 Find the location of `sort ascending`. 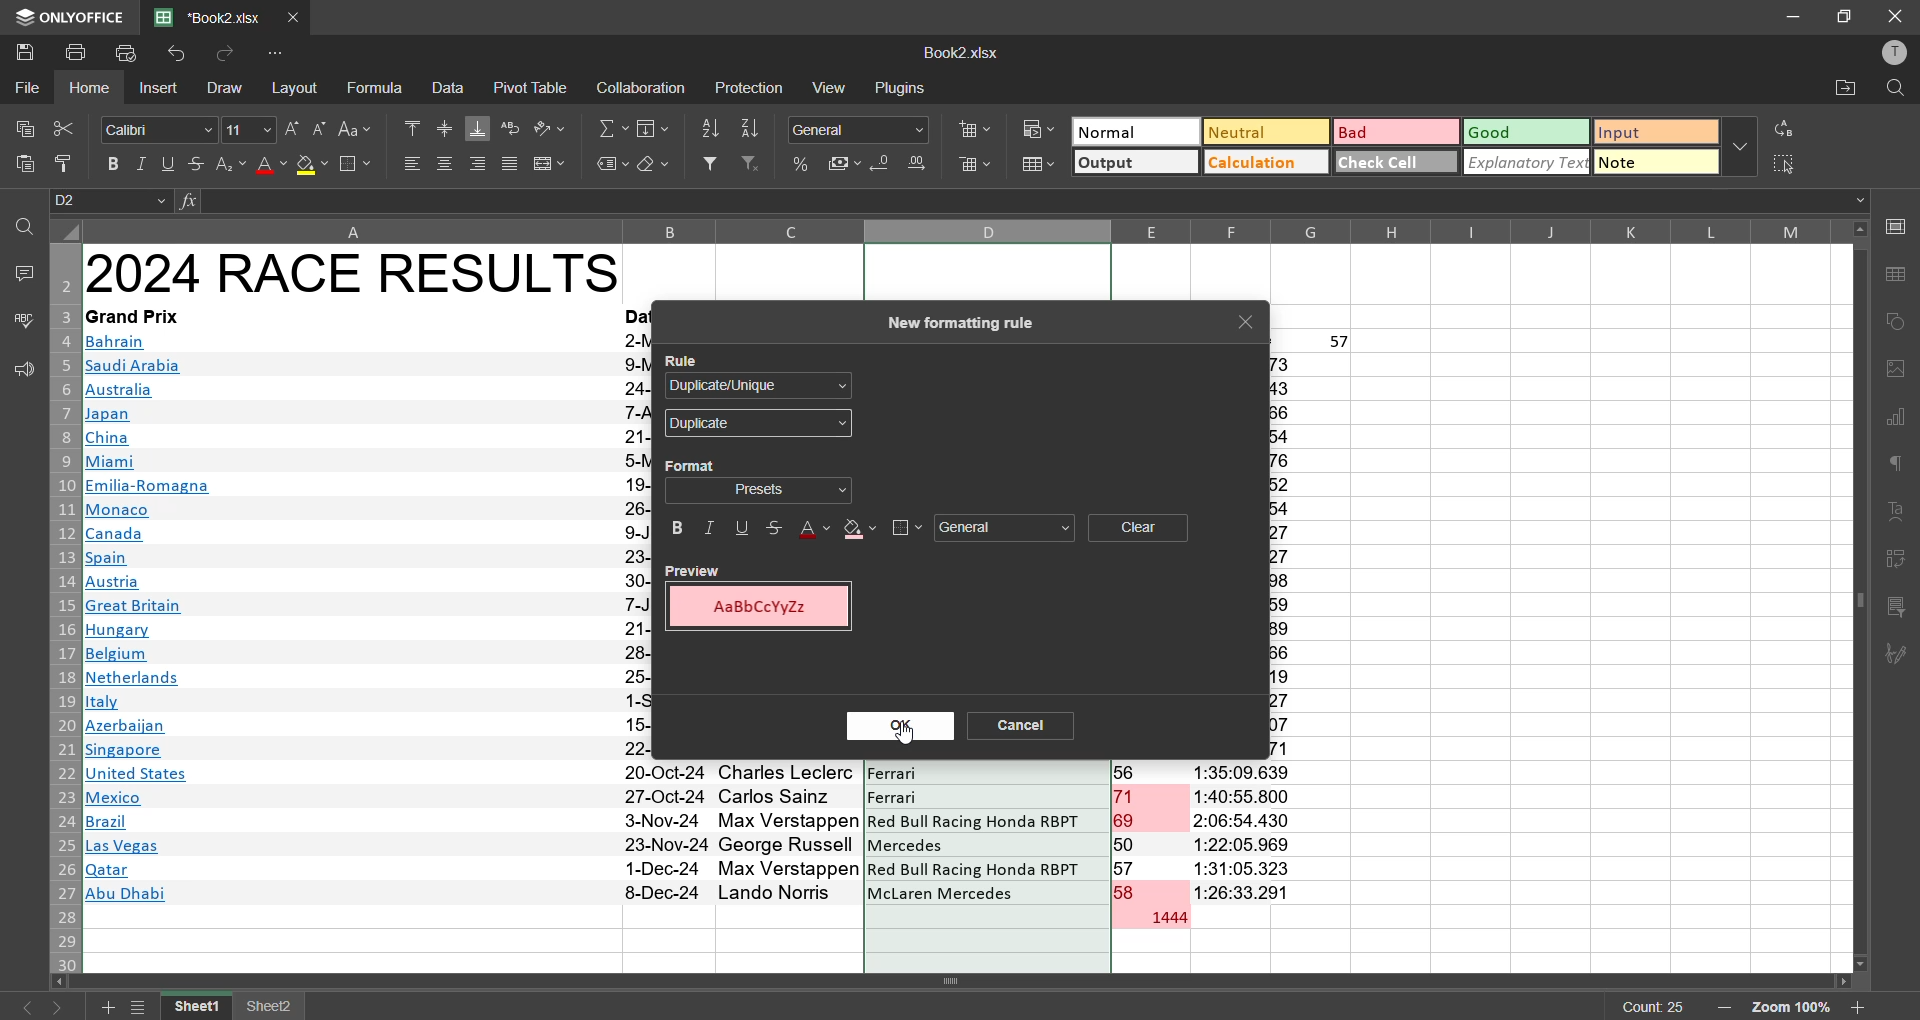

sort ascending is located at coordinates (710, 130).